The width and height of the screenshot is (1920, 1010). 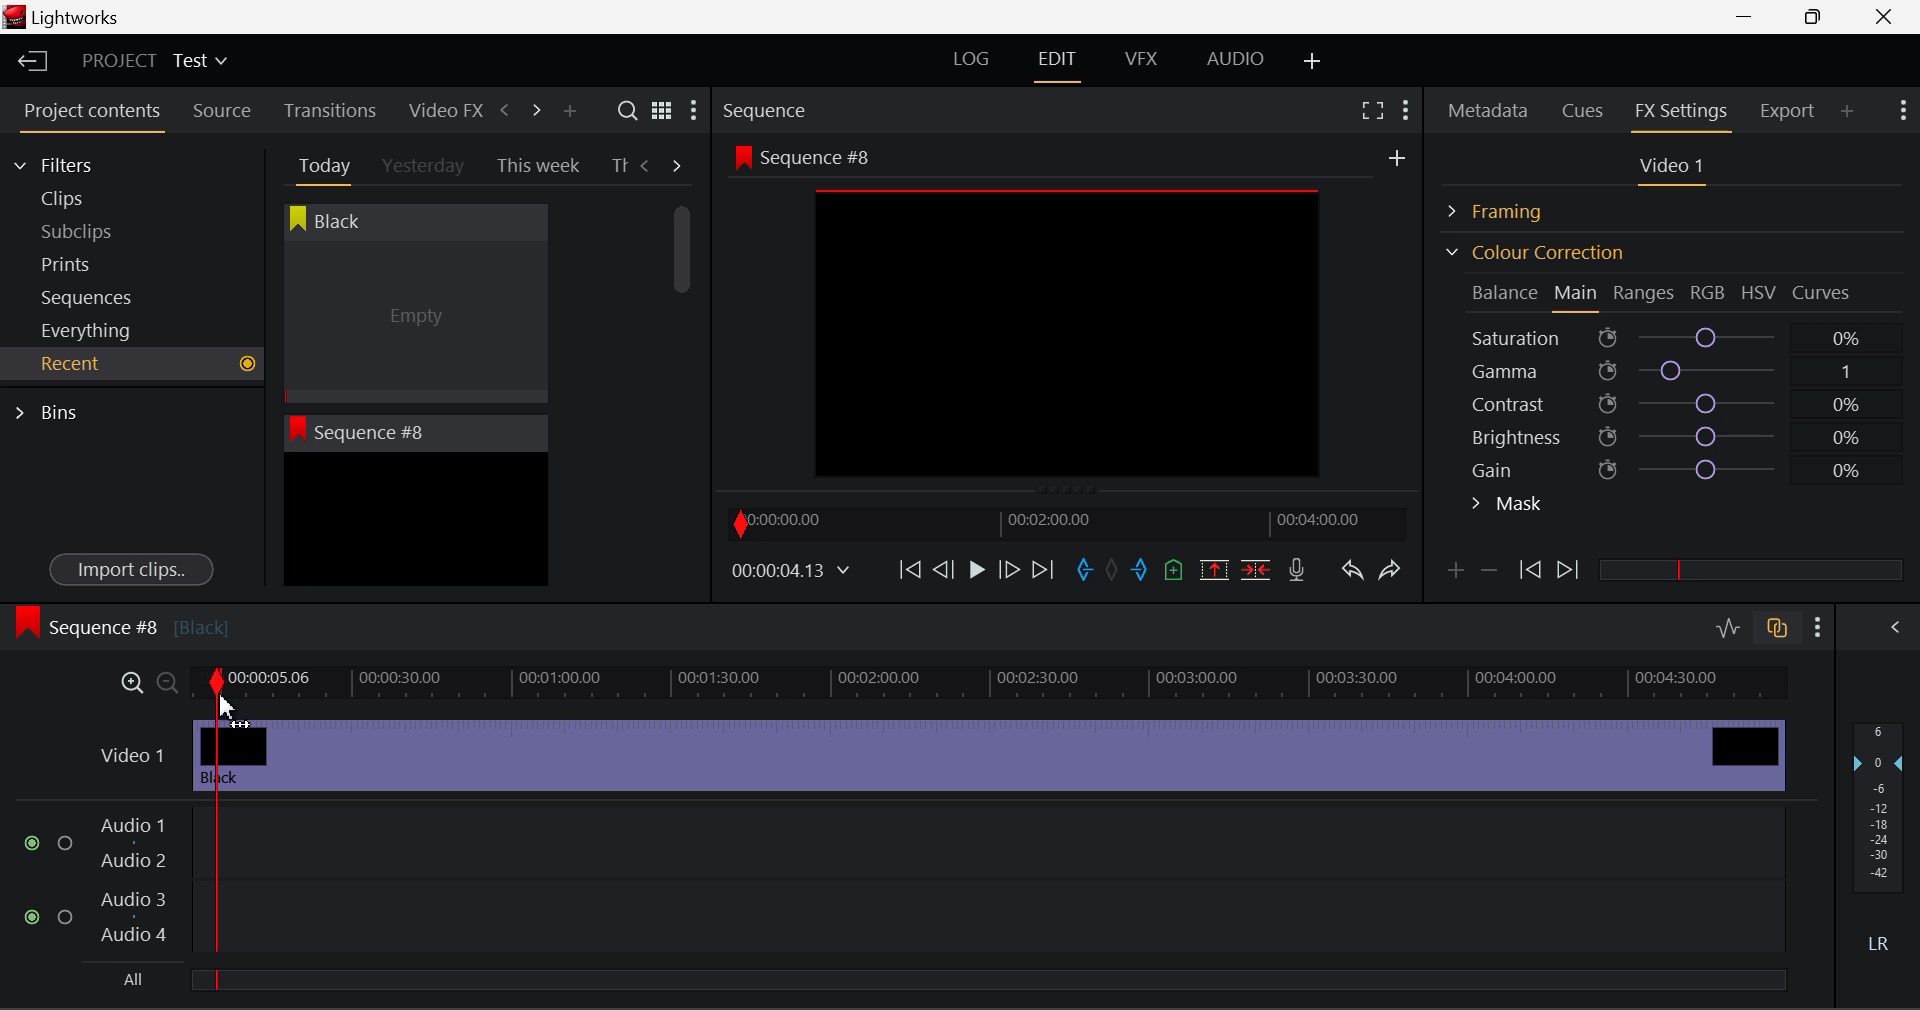 What do you see at coordinates (1682, 113) in the screenshot?
I see `FX Settings Panel Open` at bounding box center [1682, 113].